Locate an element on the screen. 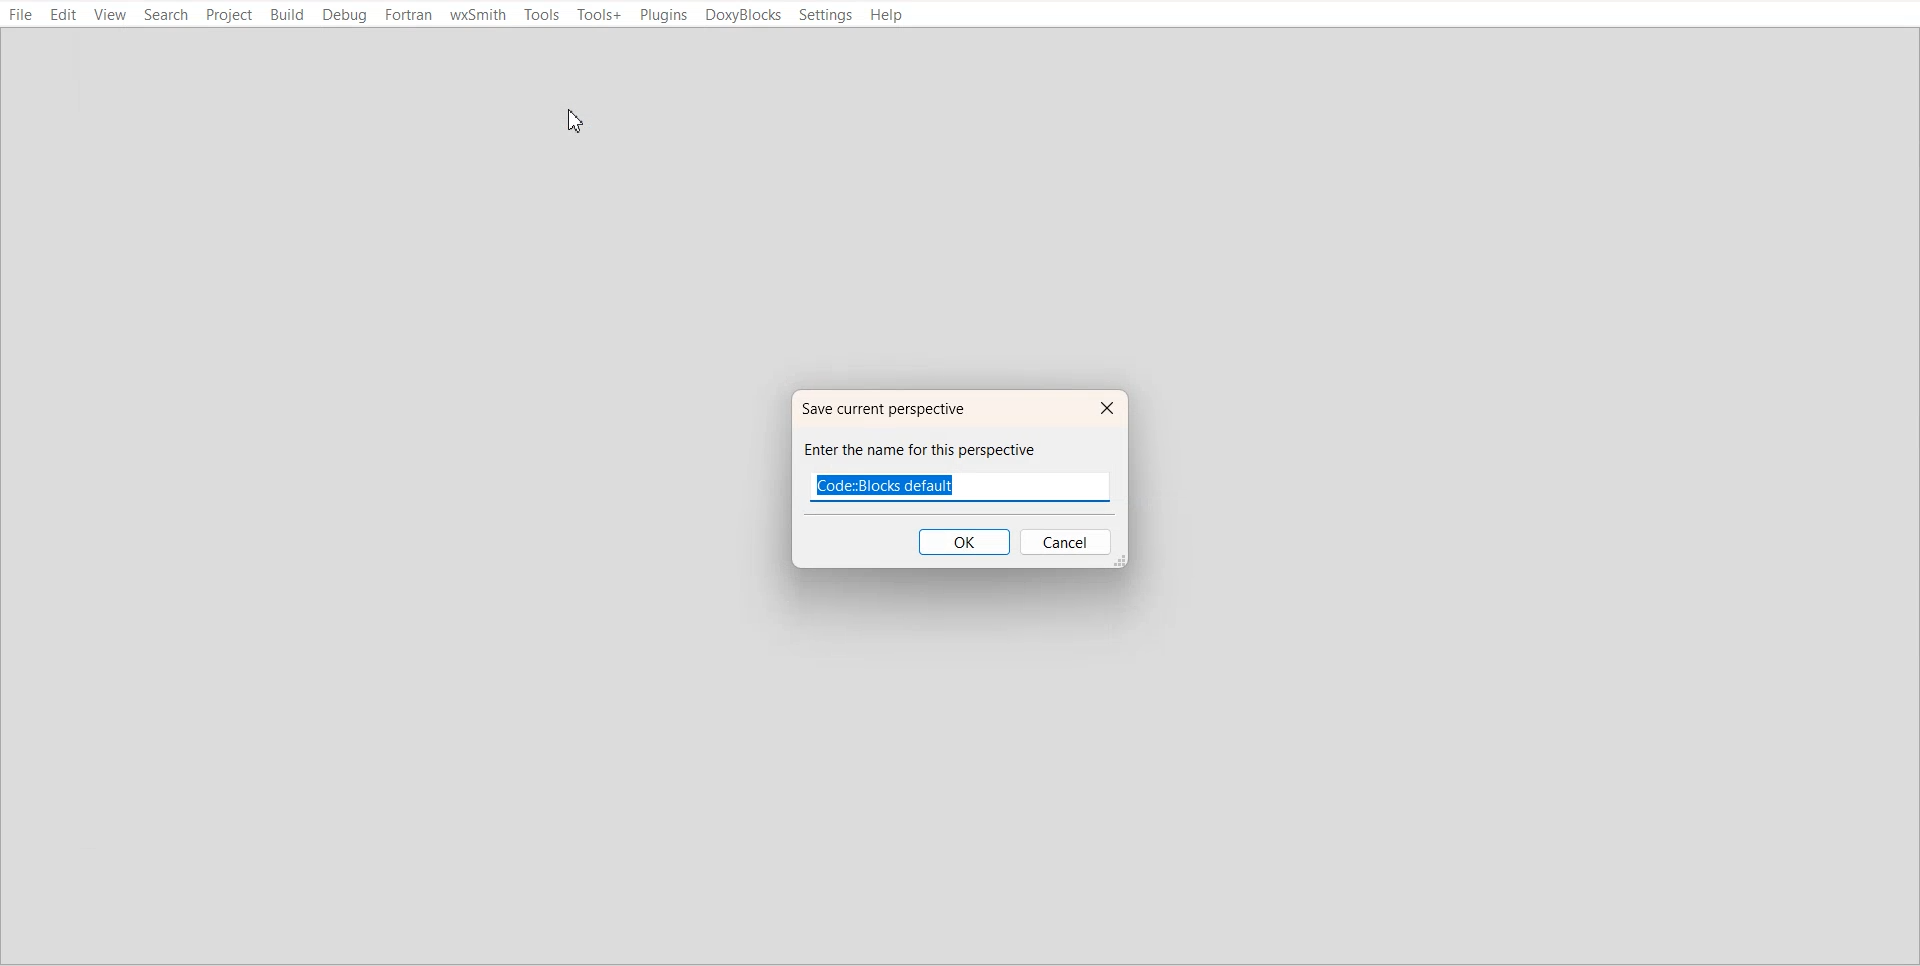 This screenshot has height=966, width=1920. Build is located at coordinates (288, 15).